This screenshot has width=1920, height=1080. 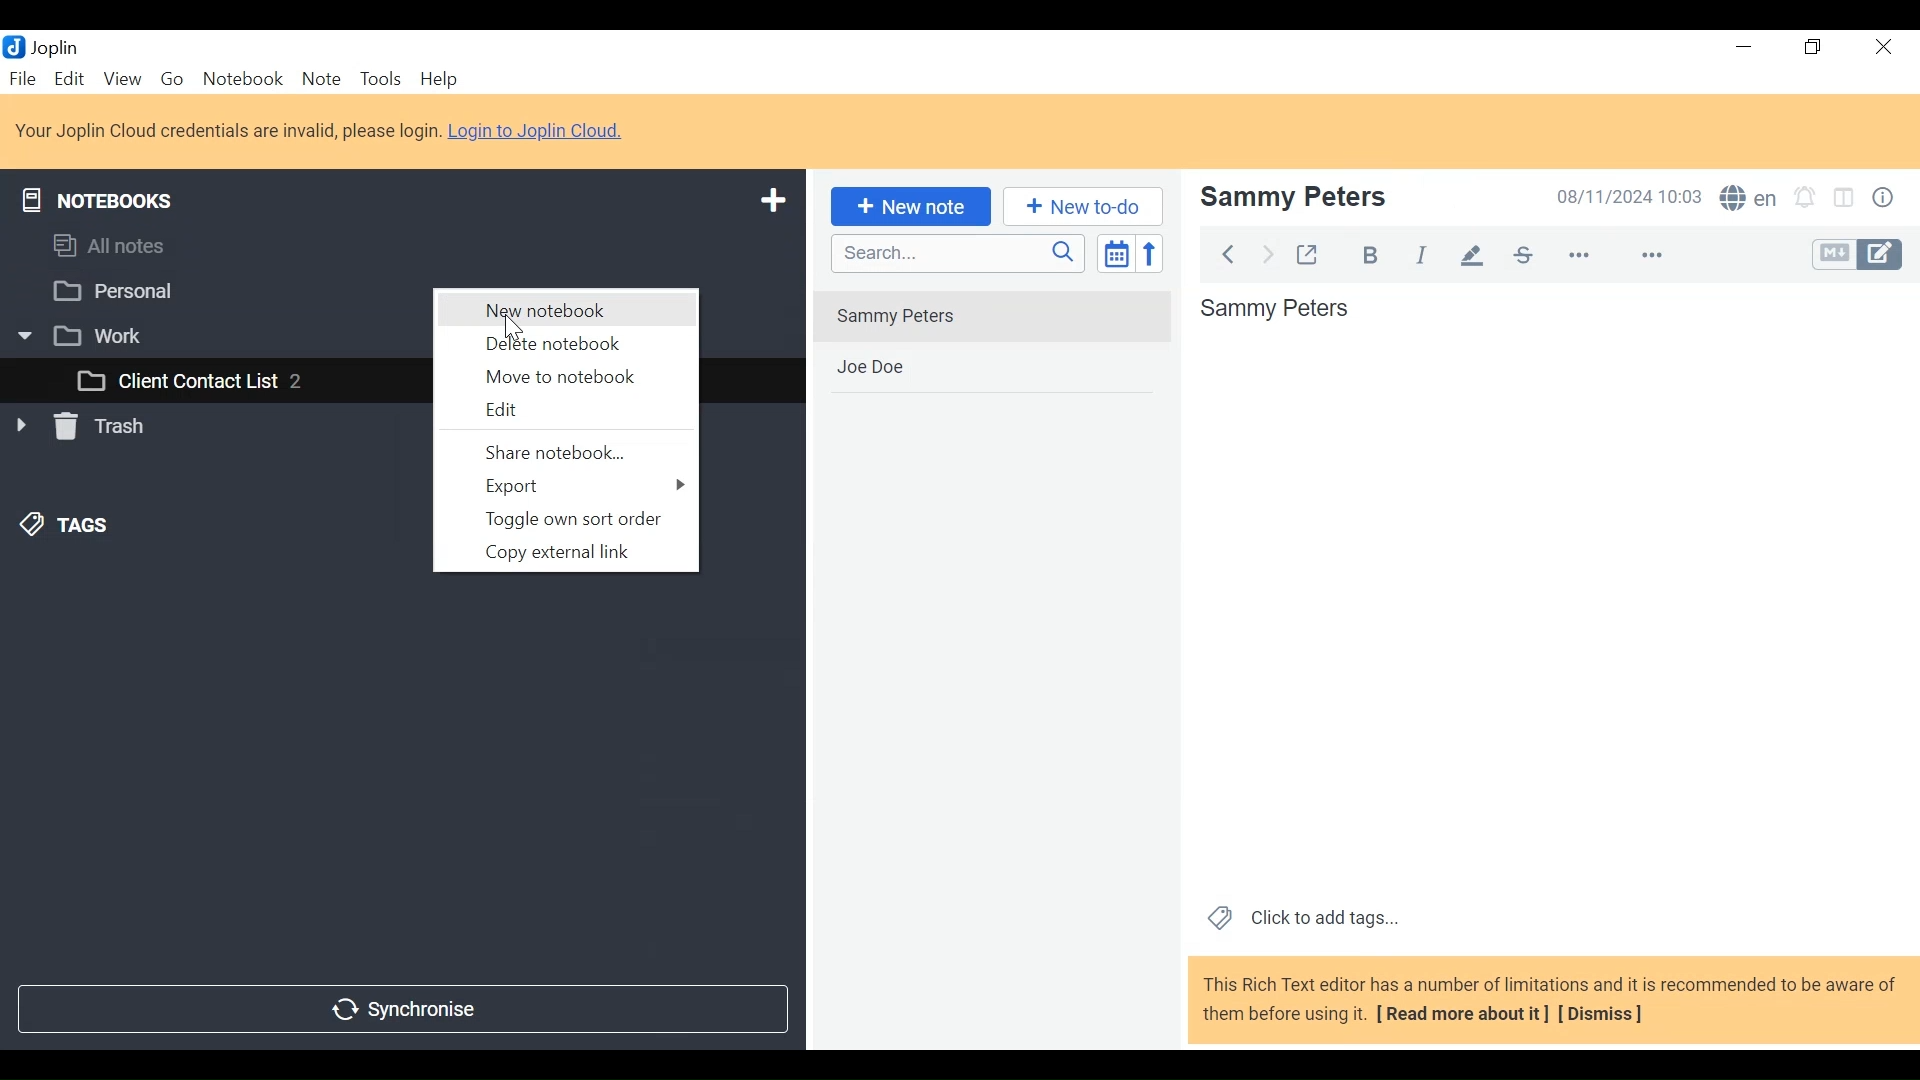 I want to click on Your Joplin Cloud credentials are invalid, please login. Login to Joplin Cloud., so click(x=325, y=130).